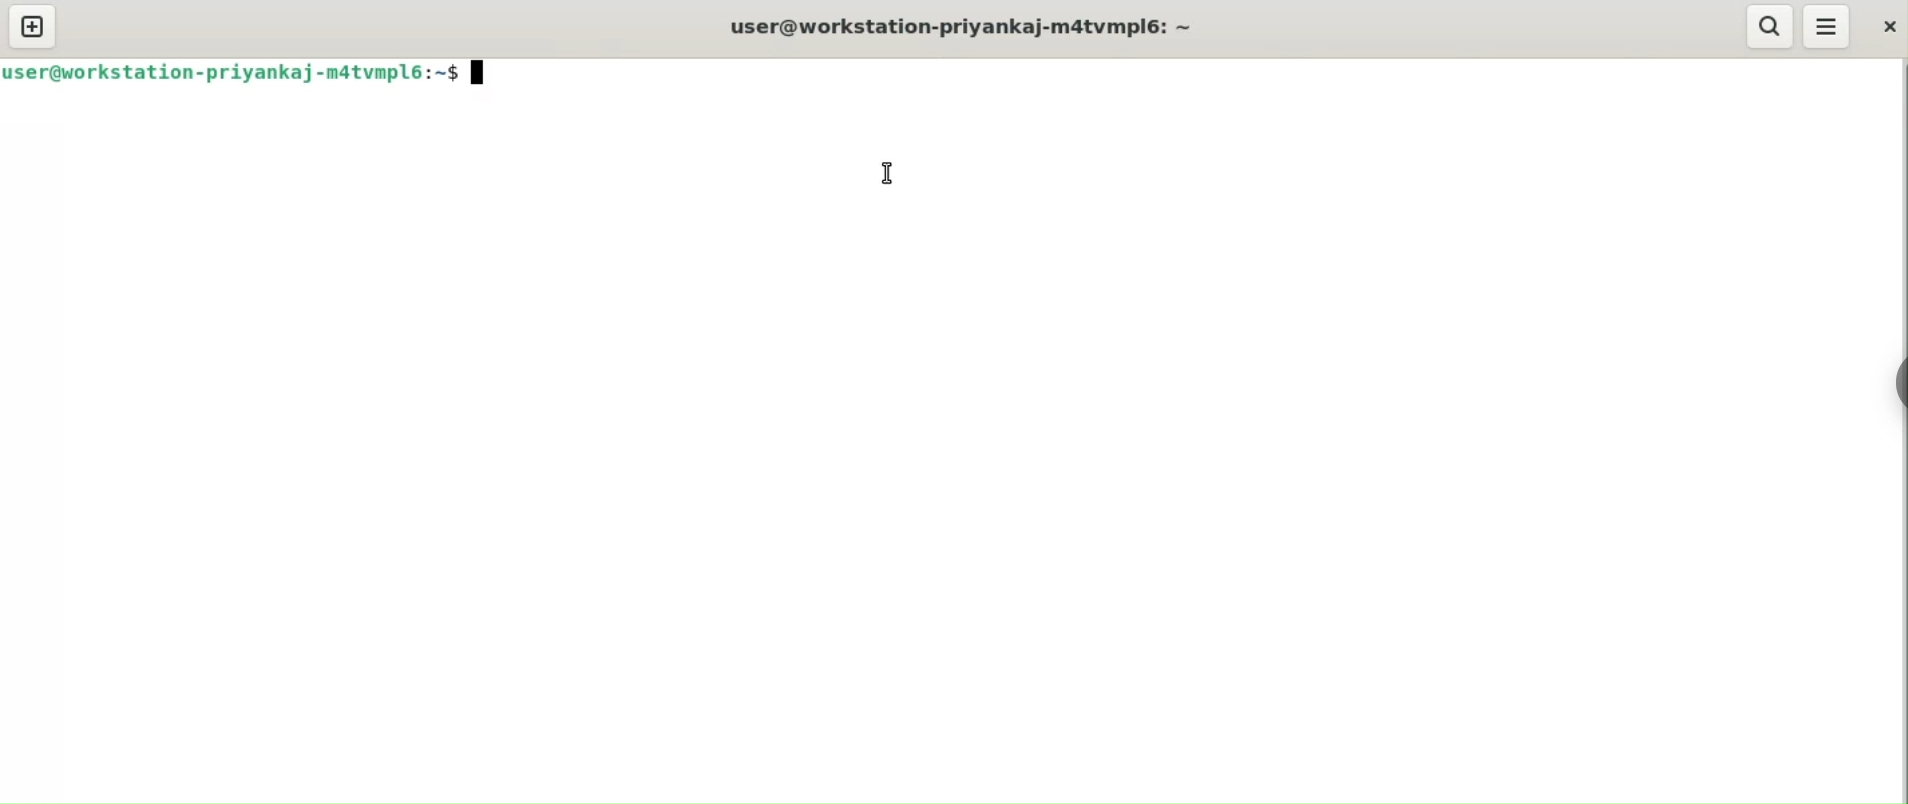  What do you see at coordinates (32, 26) in the screenshot?
I see `new tab` at bounding box center [32, 26].